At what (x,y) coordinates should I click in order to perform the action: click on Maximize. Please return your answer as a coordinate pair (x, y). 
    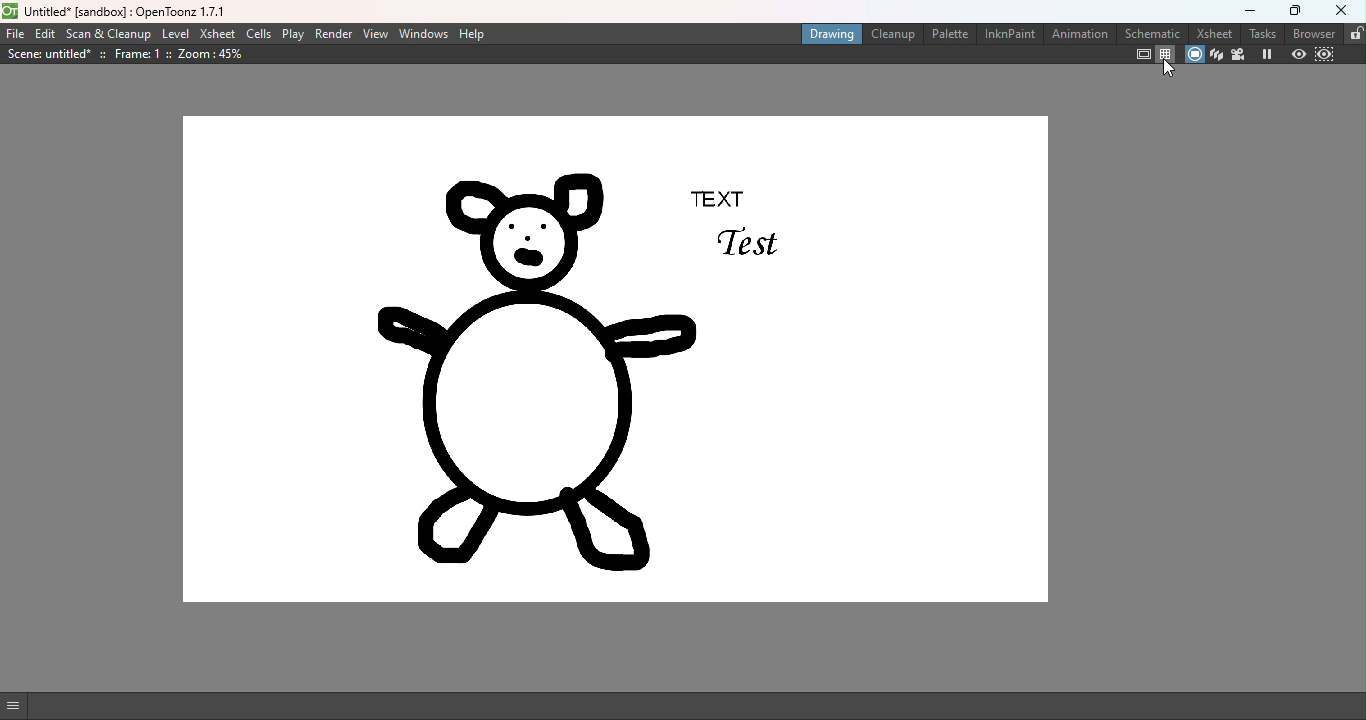
    Looking at the image, I should click on (1289, 13).